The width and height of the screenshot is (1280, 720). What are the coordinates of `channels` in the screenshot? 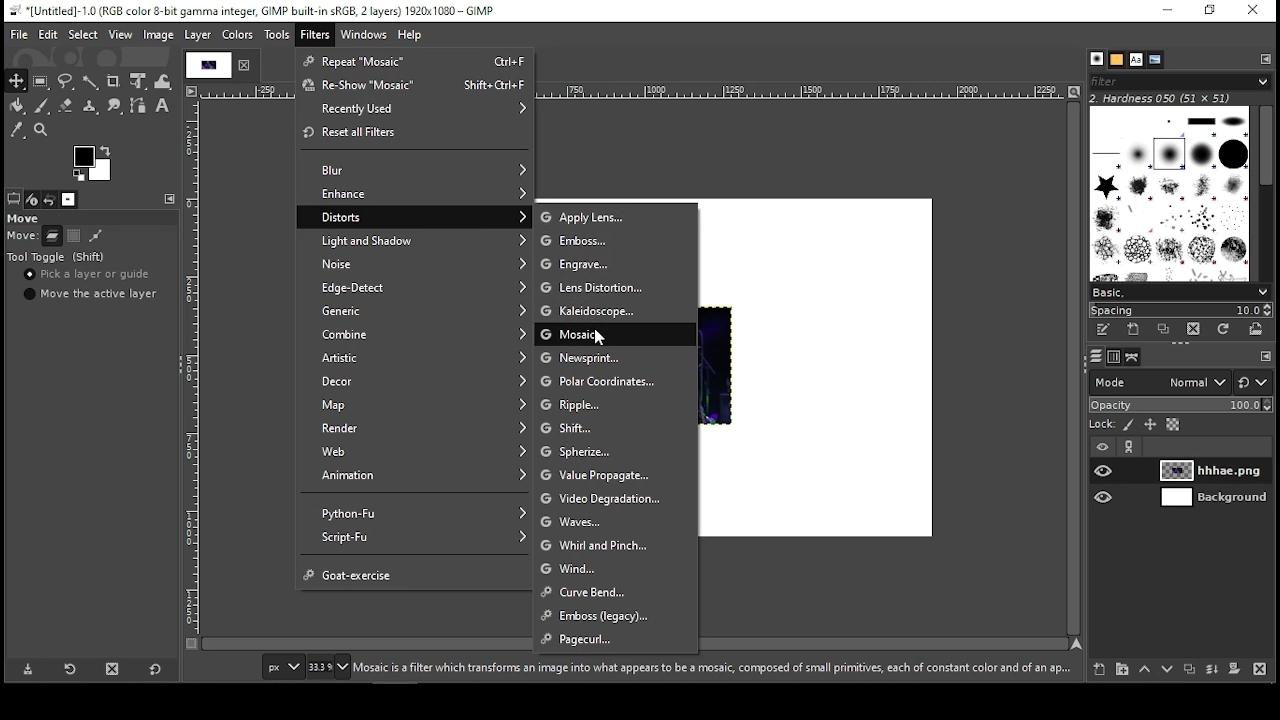 It's located at (1114, 357).